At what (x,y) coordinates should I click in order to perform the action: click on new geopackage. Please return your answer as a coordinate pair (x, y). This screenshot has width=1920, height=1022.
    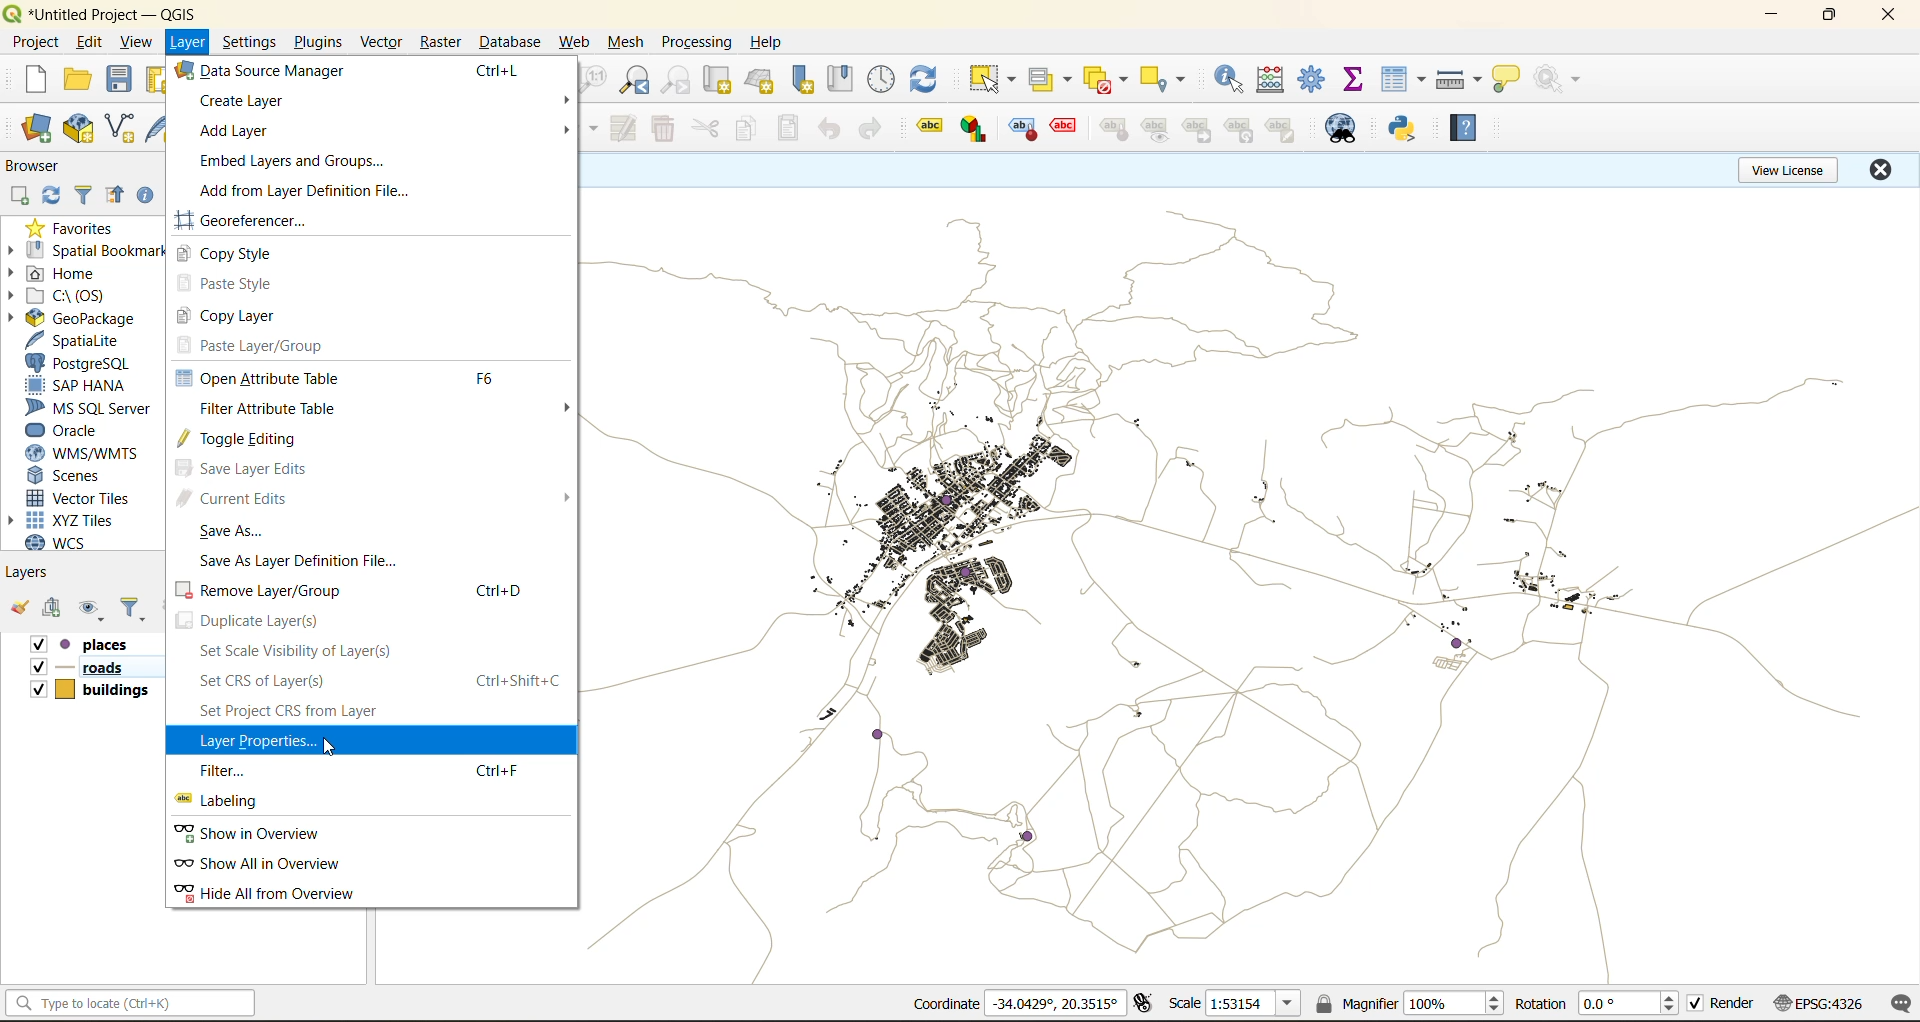
    Looking at the image, I should click on (78, 128).